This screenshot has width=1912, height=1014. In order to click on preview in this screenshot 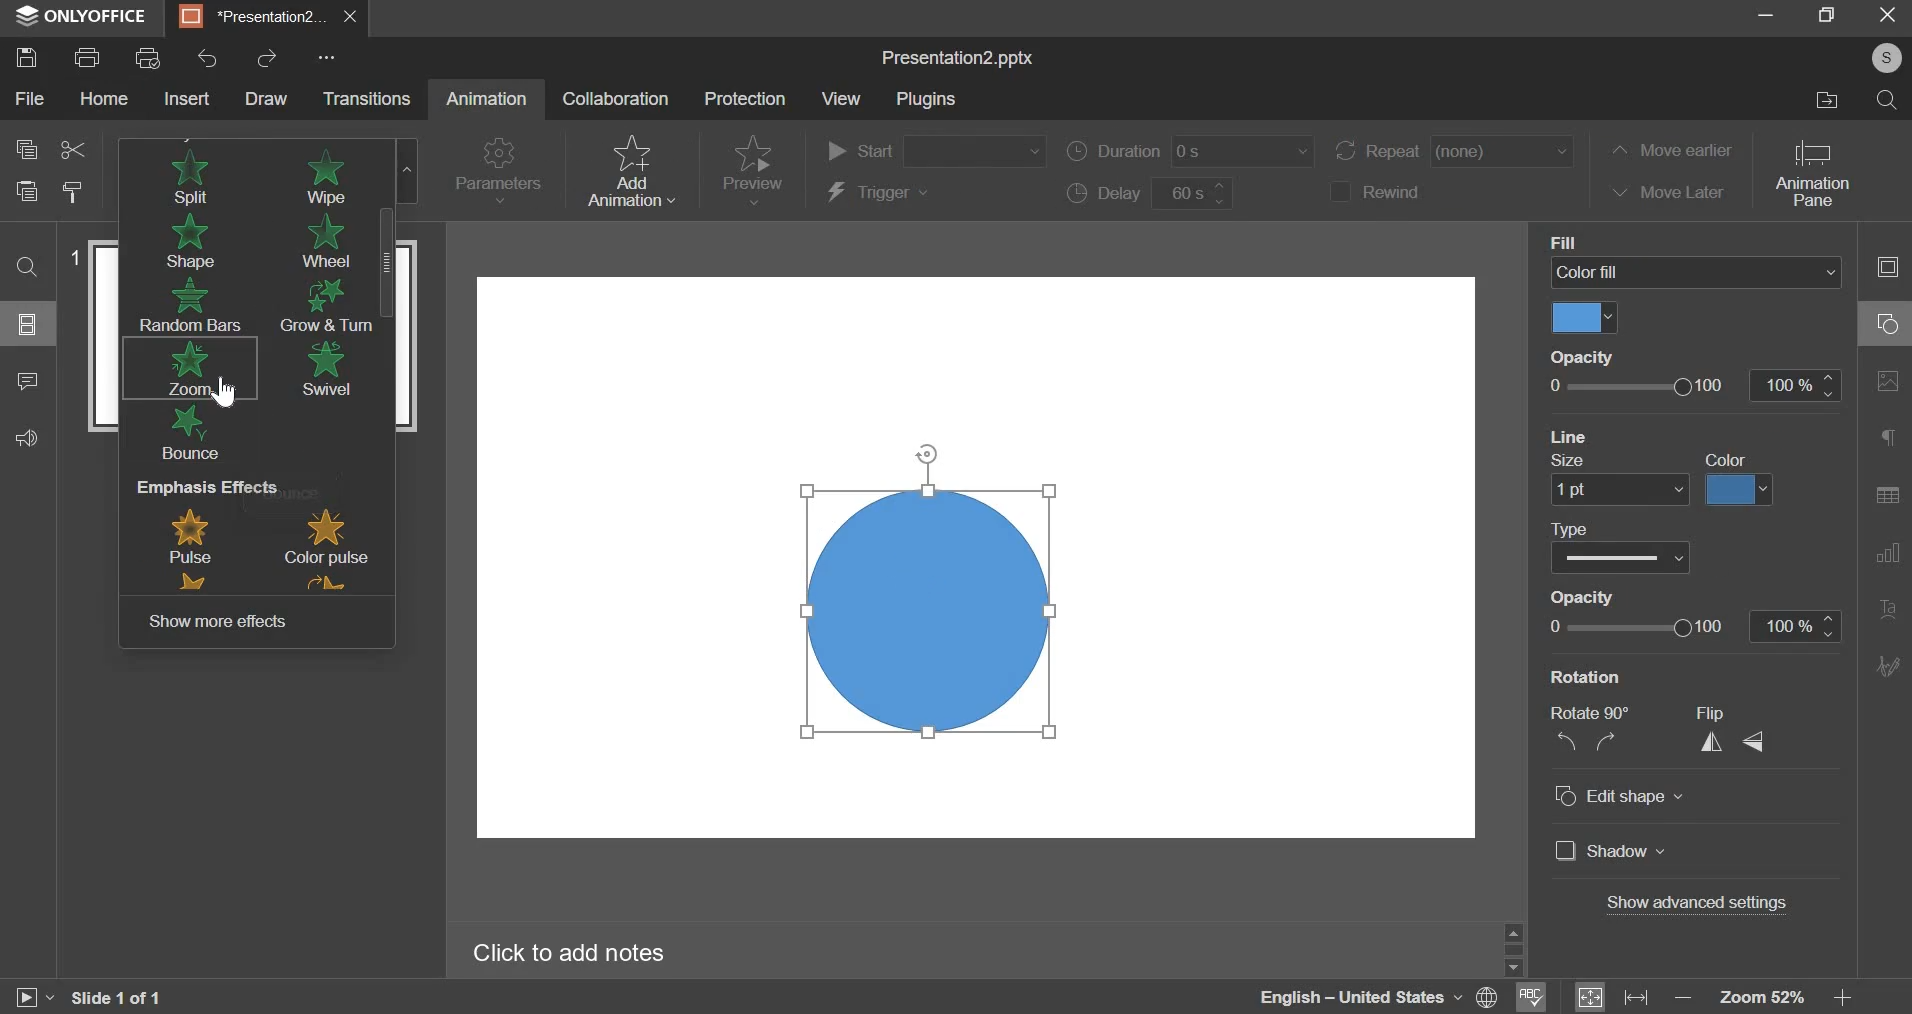, I will do `click(752, 168)`.